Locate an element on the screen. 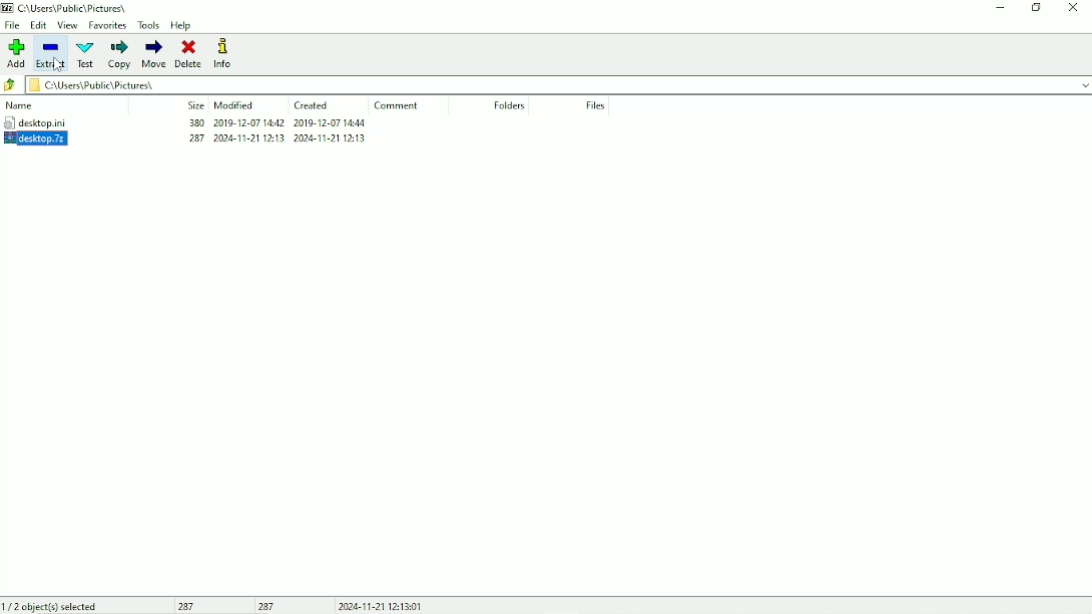 This screenshot has width=1092, height=614. Tools is located at coordinates (149, 26).